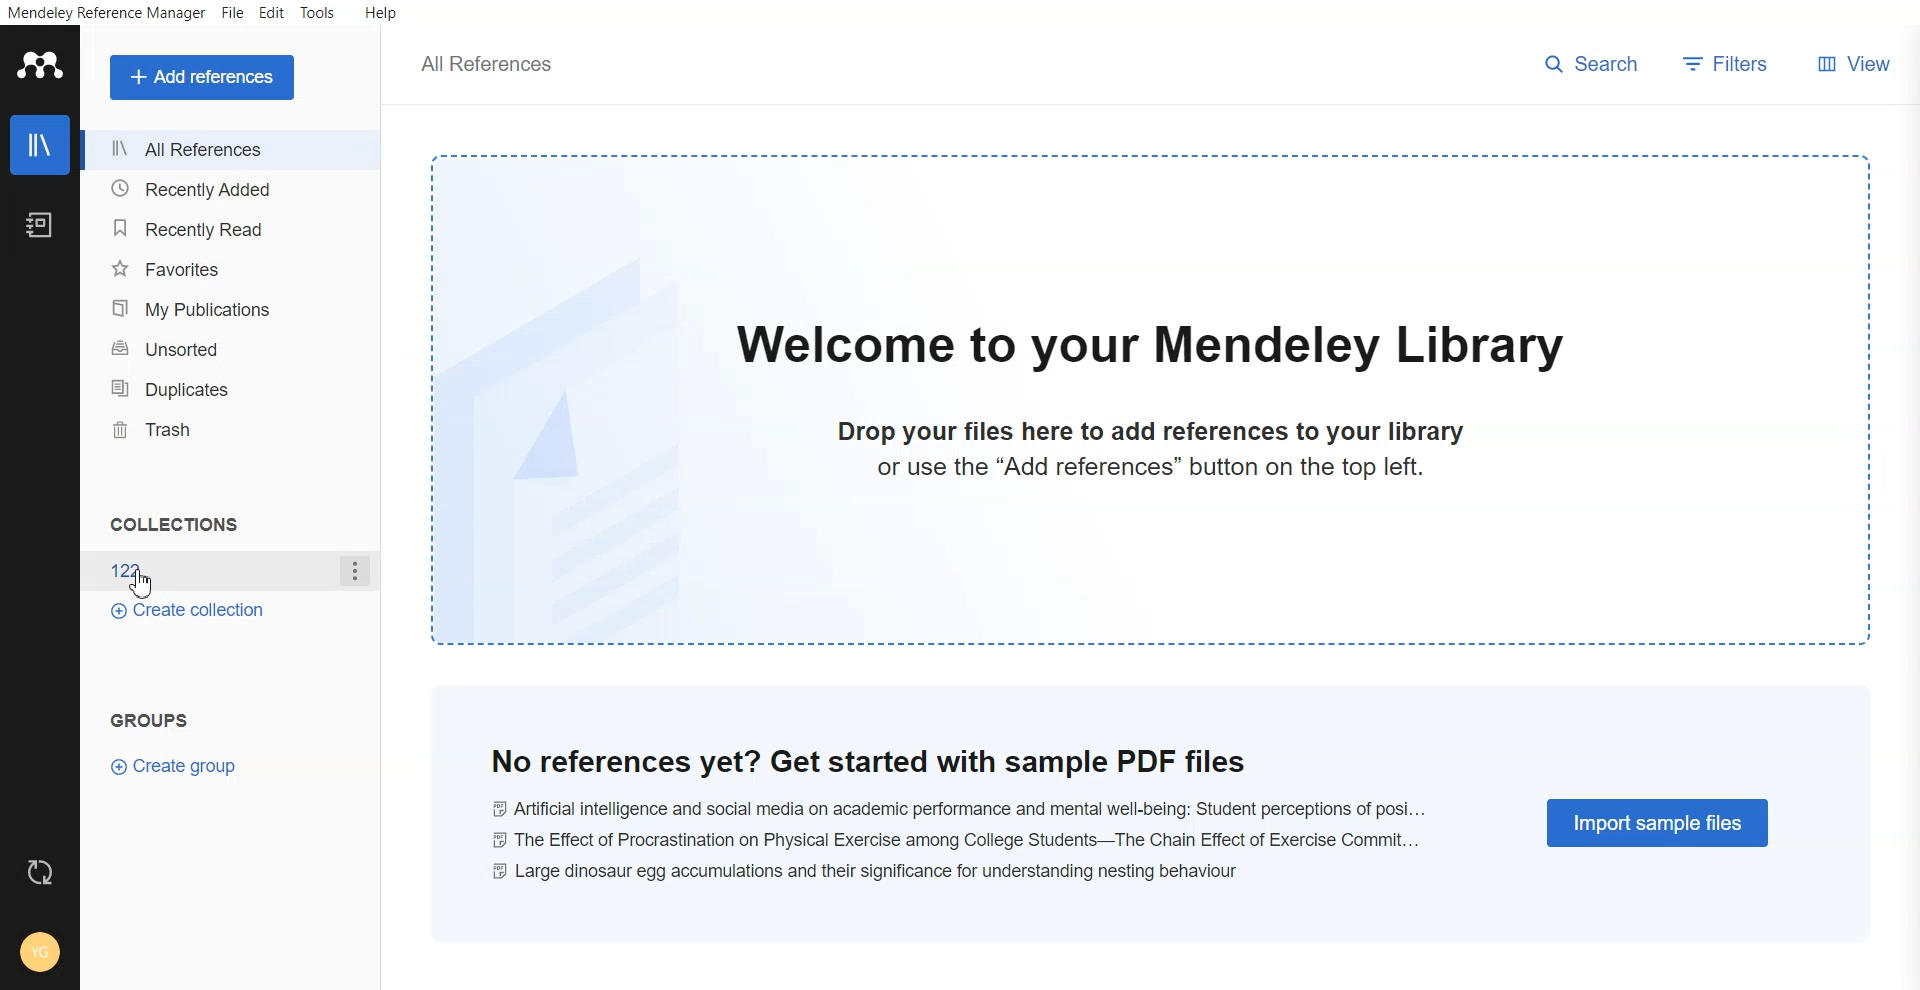 Image resolution: width=1920 pixels, height=990 pixels. What do you see at coordinates (228, 150) in the screenshot?
I see `All references` at bounding box center [228, 150].